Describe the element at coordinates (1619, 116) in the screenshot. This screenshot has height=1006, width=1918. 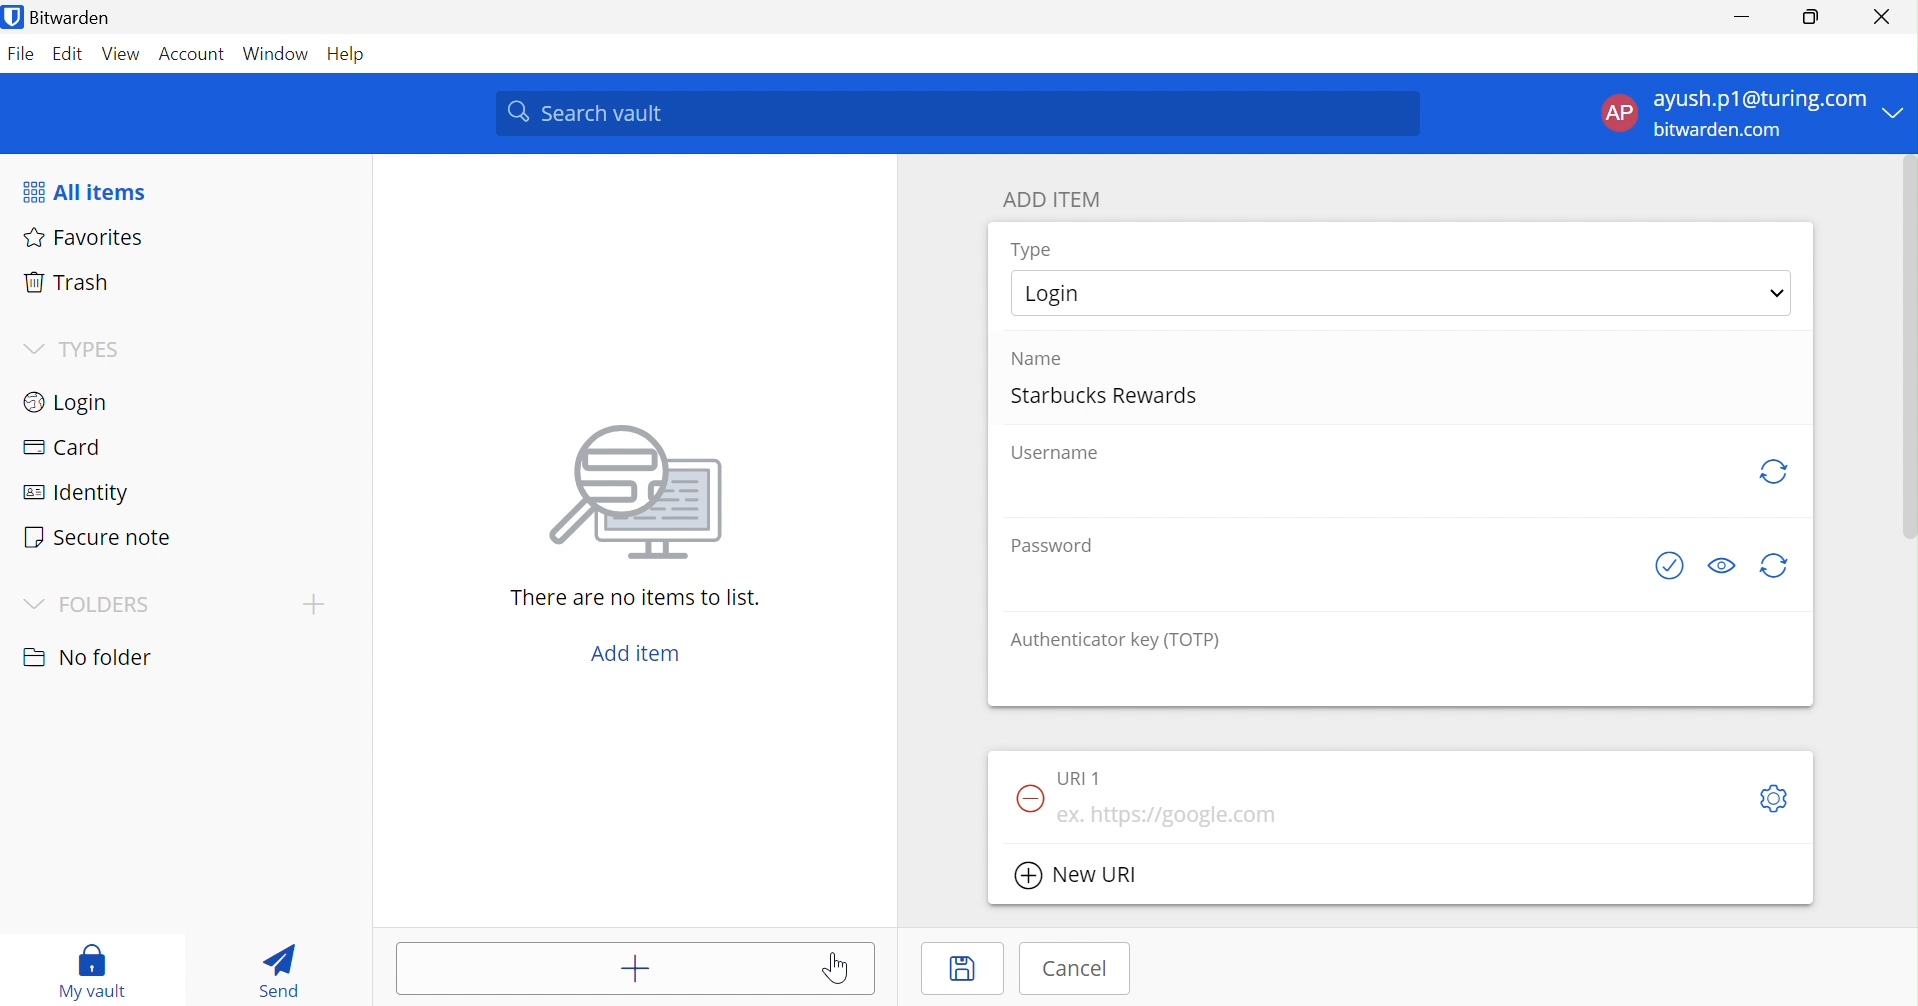
I see `AP` at that location.